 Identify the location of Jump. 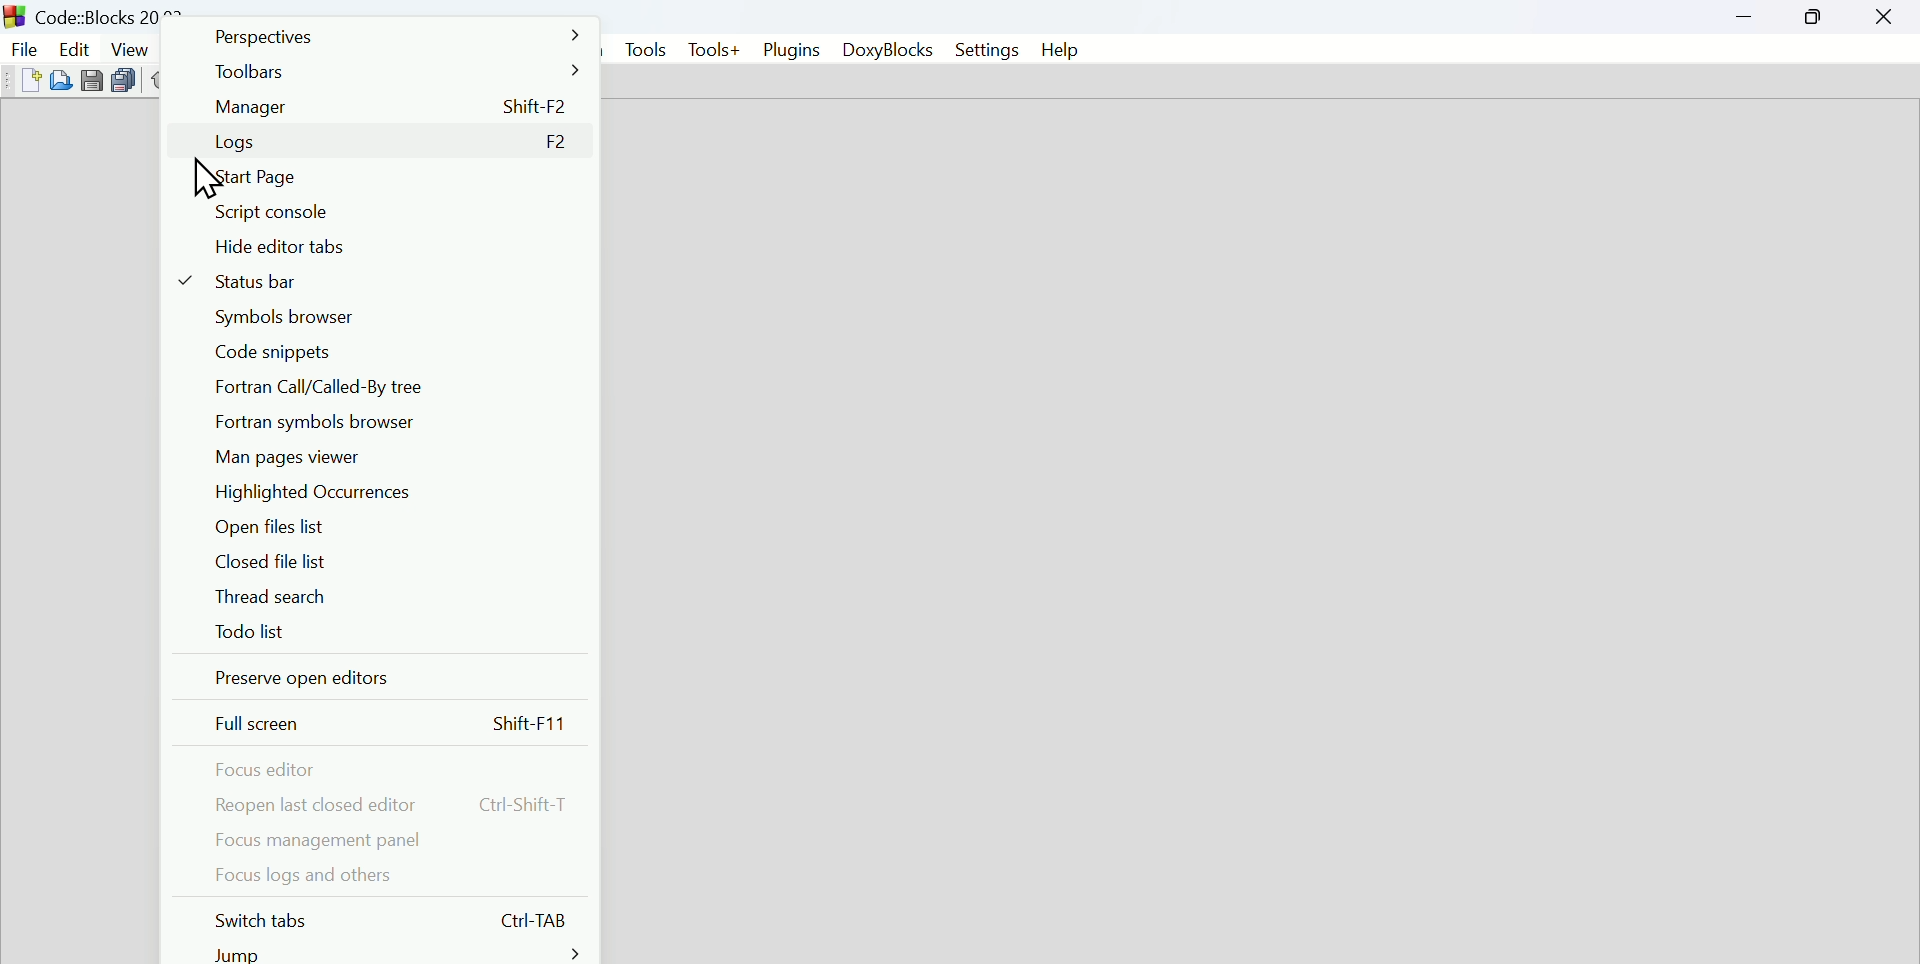
(398, 953).